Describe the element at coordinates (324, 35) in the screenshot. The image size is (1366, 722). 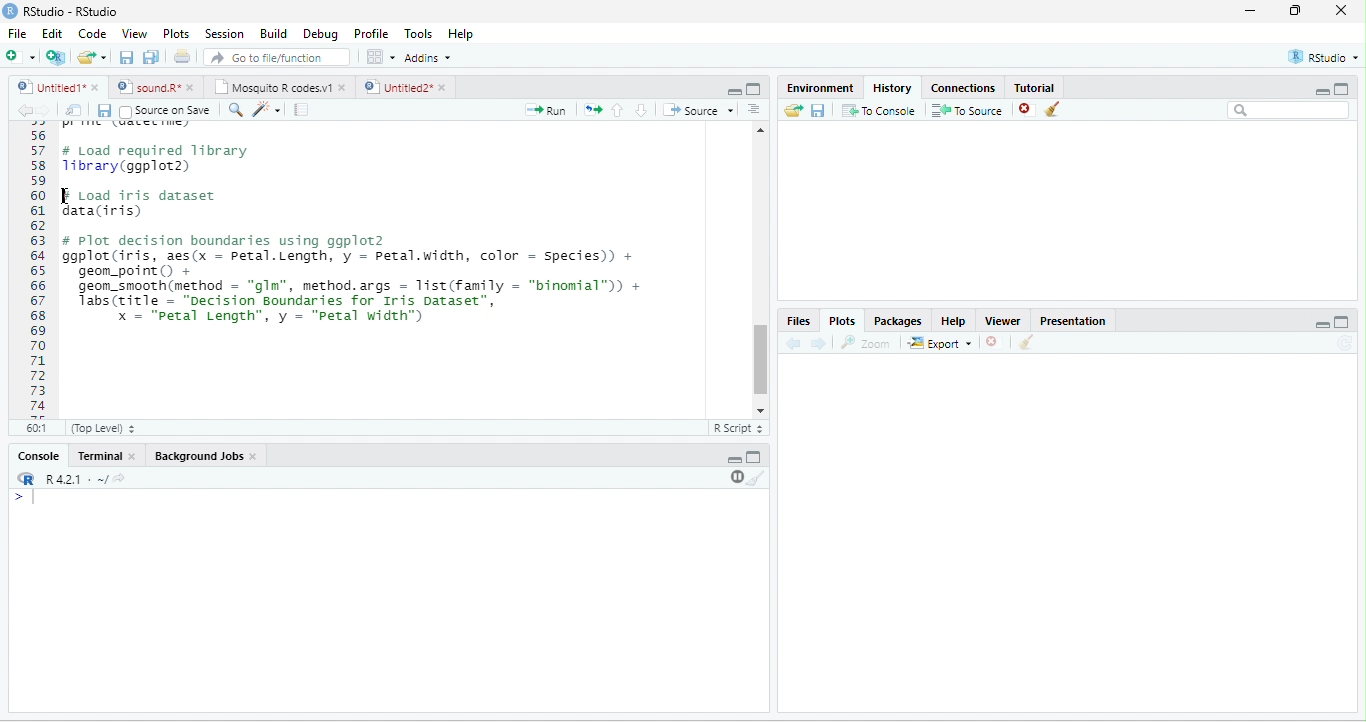
I see `Debug` at that location.